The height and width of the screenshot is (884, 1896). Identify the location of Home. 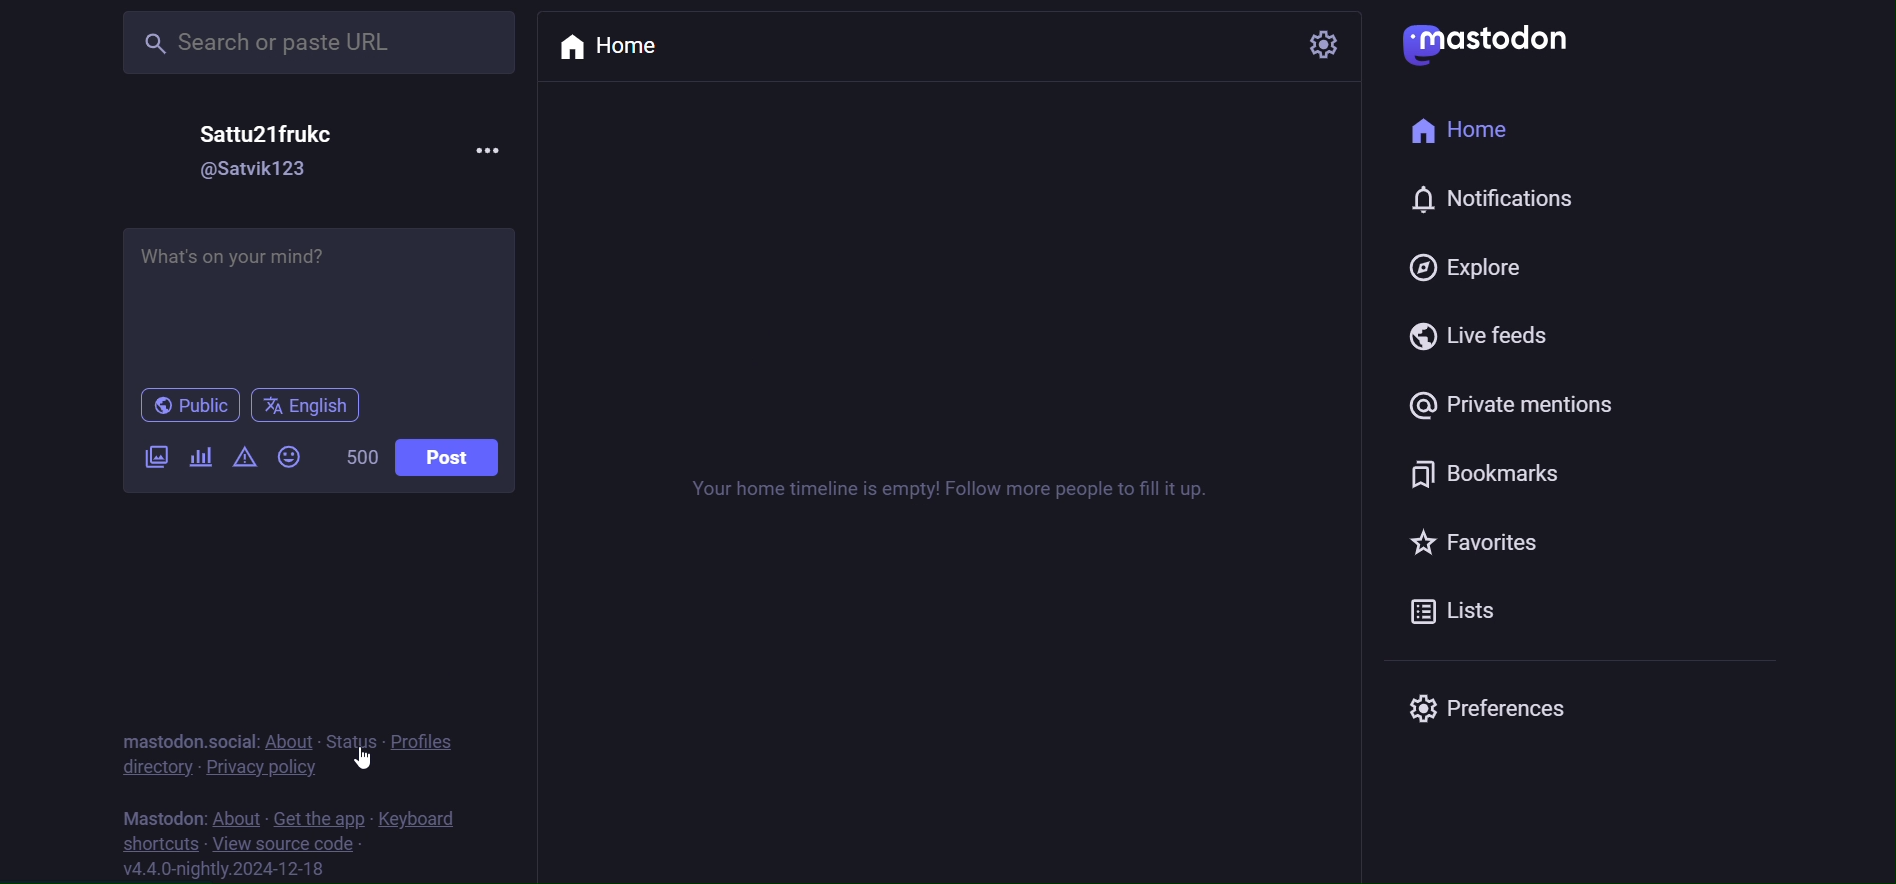
(617, 47).